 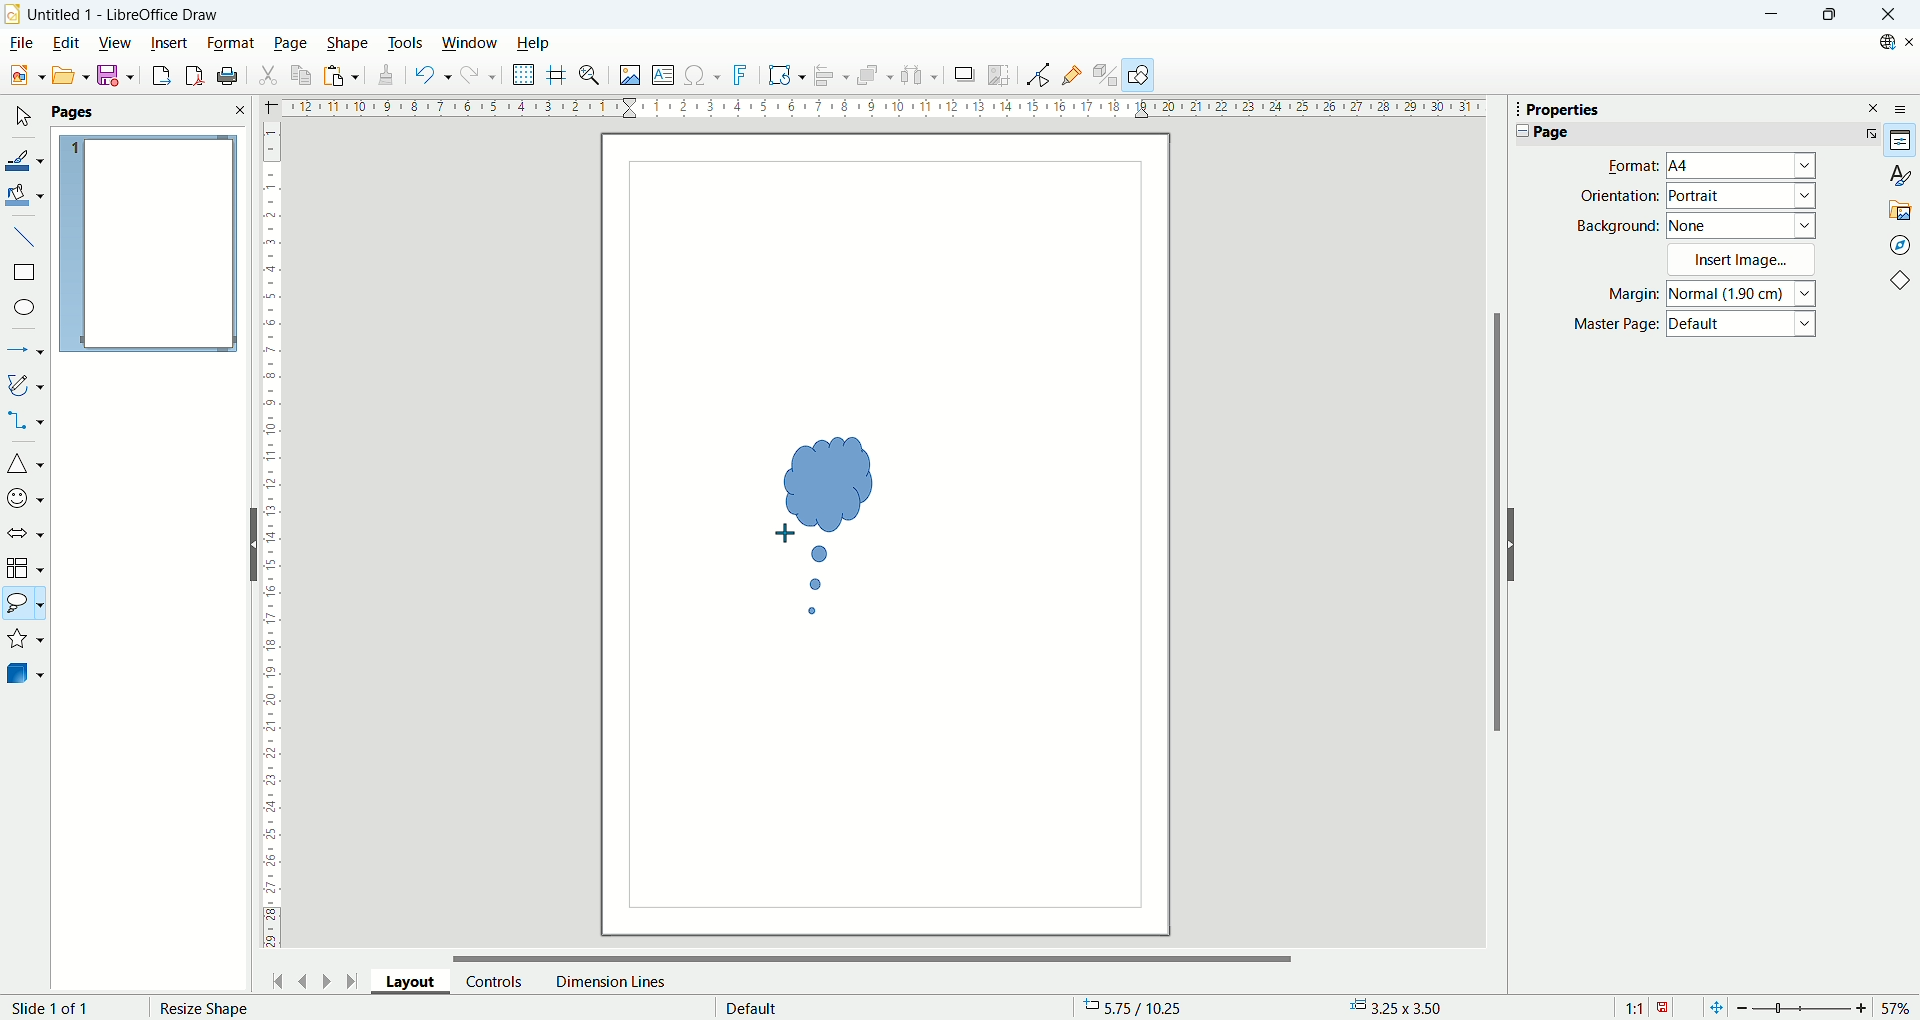 I want to click on logo, so click(x=13, y=13).